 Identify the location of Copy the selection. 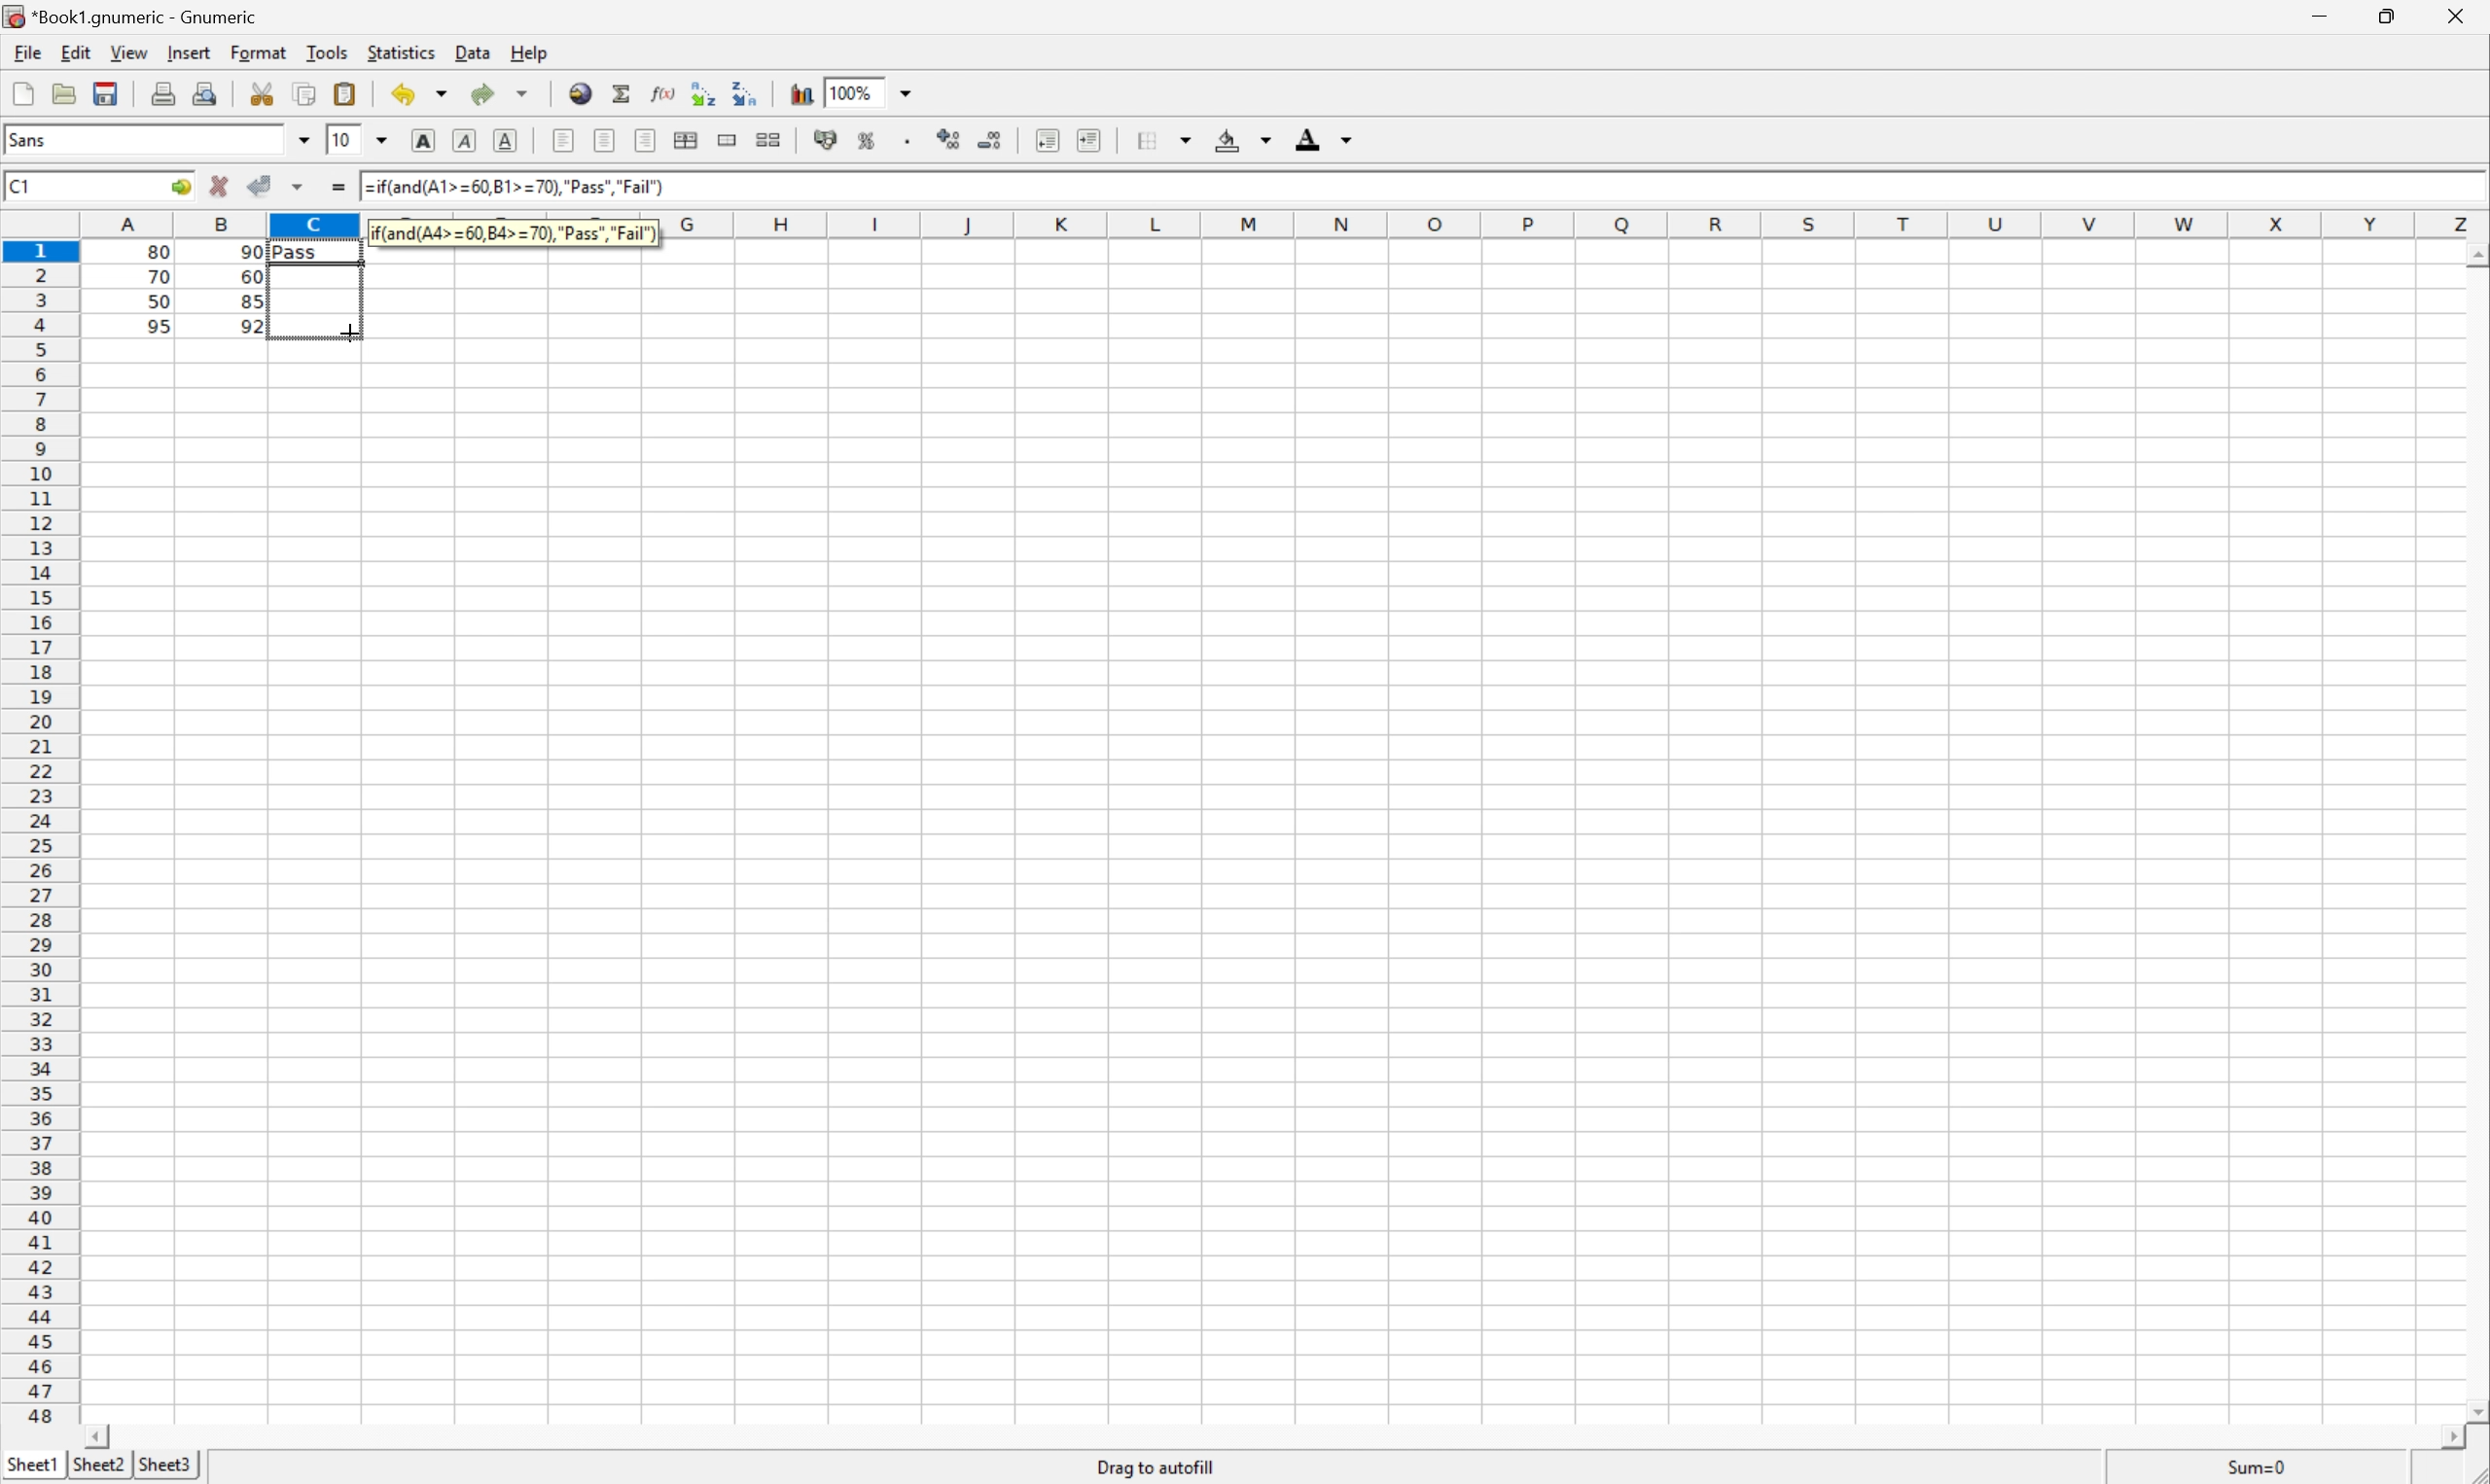
(307, 92).